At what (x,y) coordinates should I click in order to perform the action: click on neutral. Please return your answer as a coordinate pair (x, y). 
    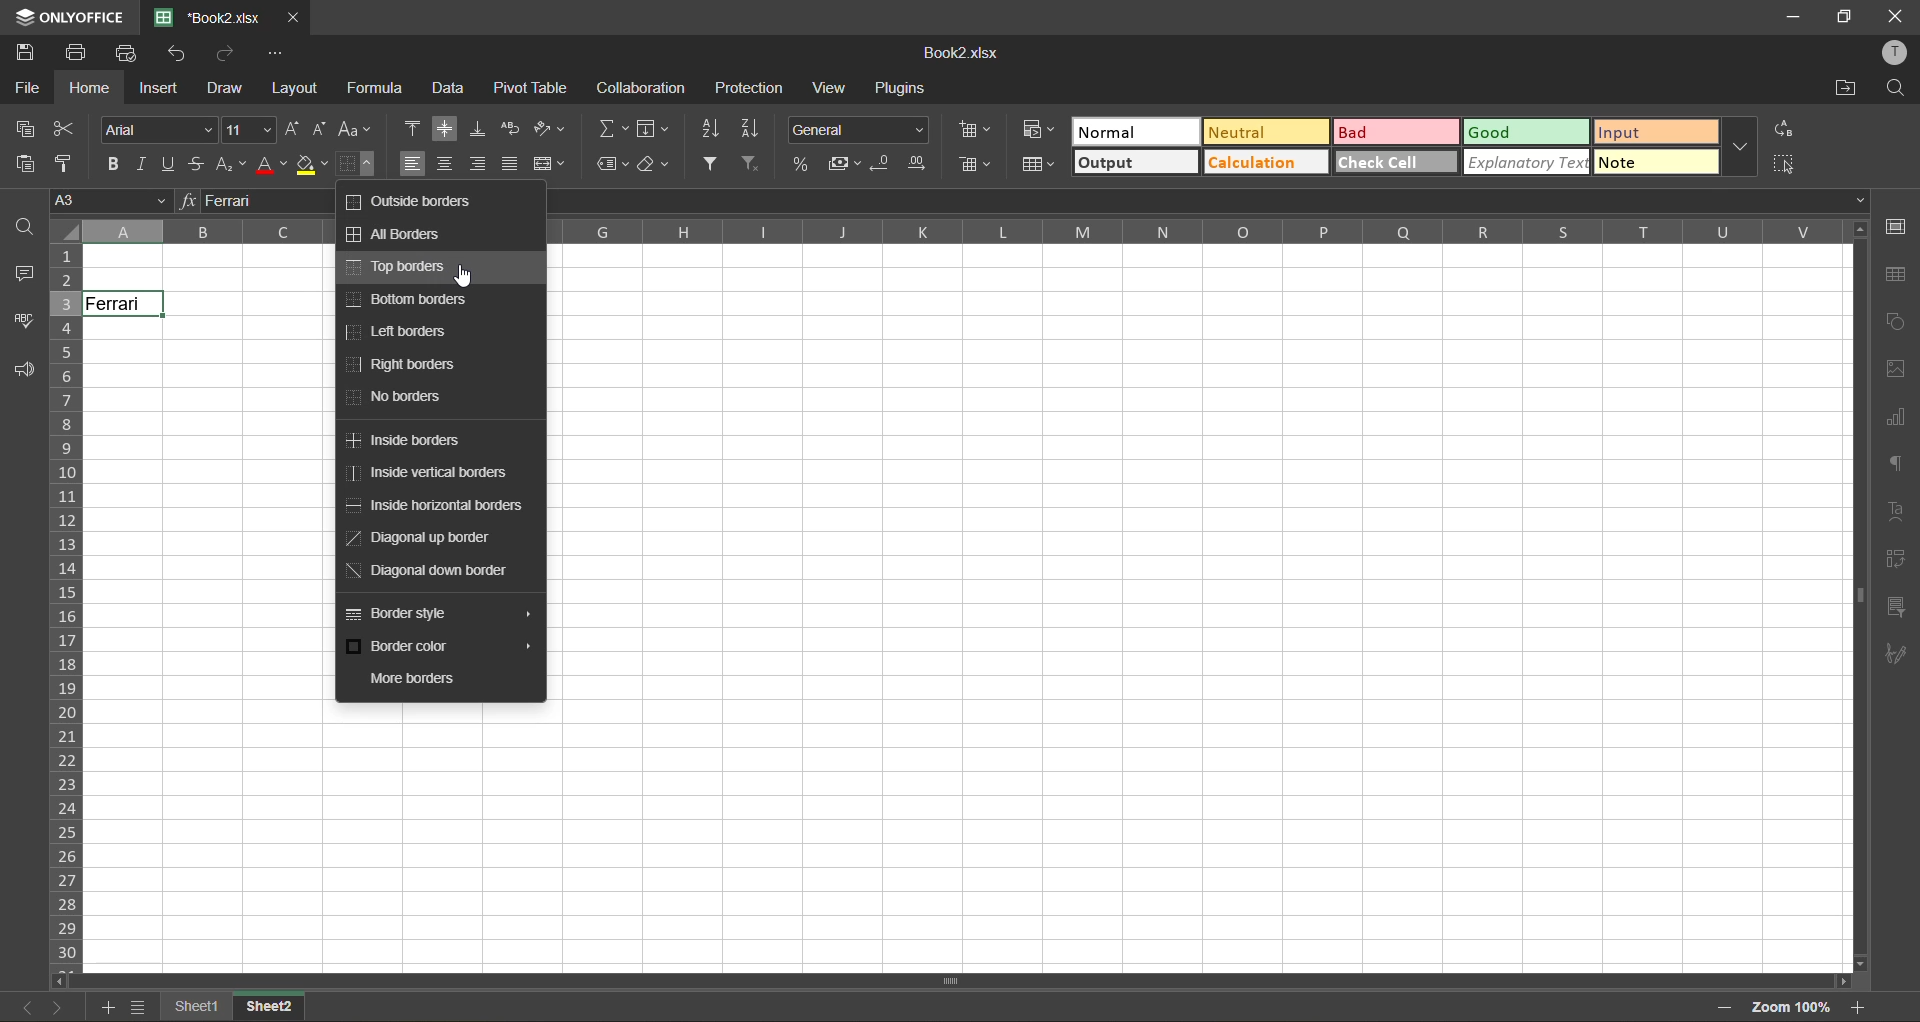
    Looking at the image, I should click on (1265, 131).